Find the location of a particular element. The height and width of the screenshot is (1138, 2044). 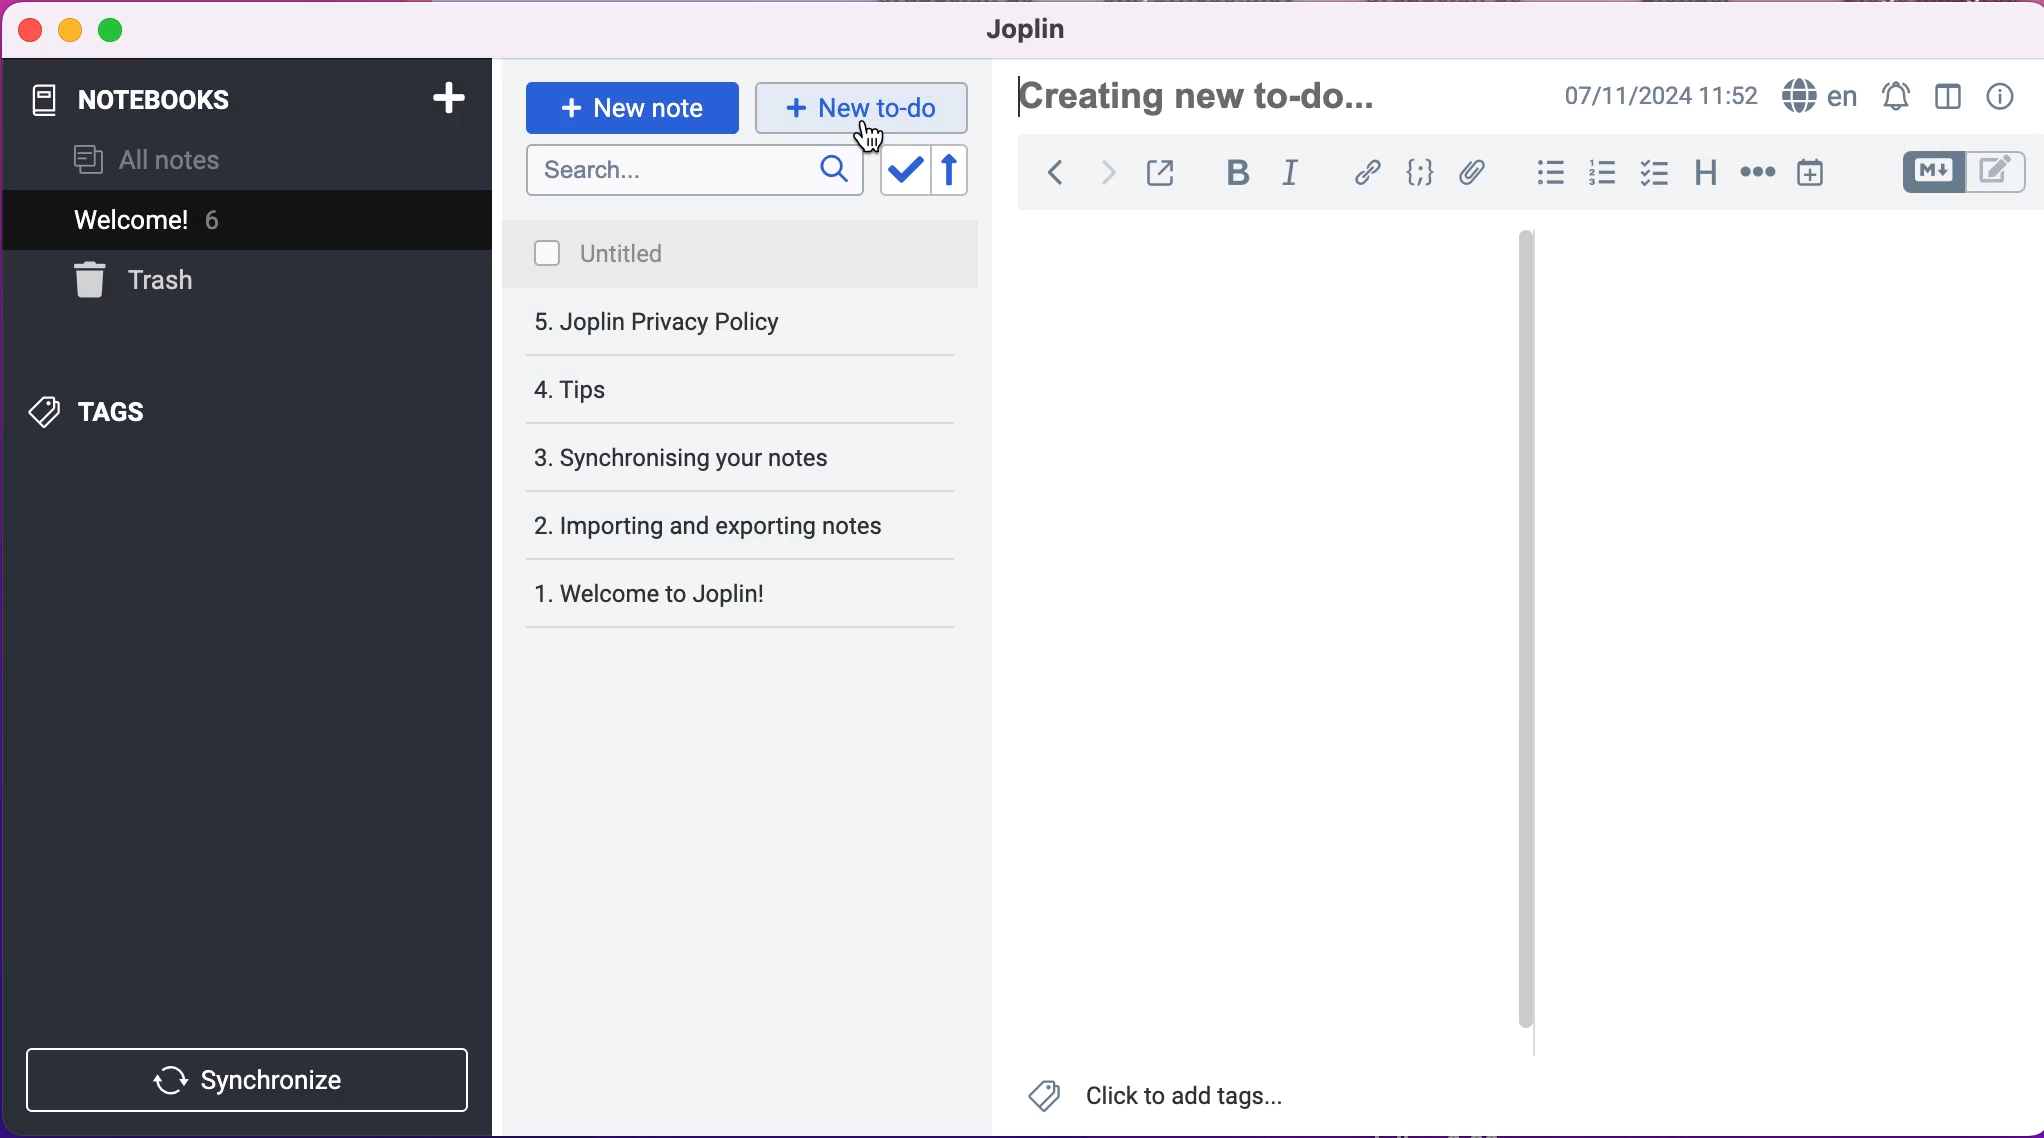

tips is located at coordinates (738, 324).